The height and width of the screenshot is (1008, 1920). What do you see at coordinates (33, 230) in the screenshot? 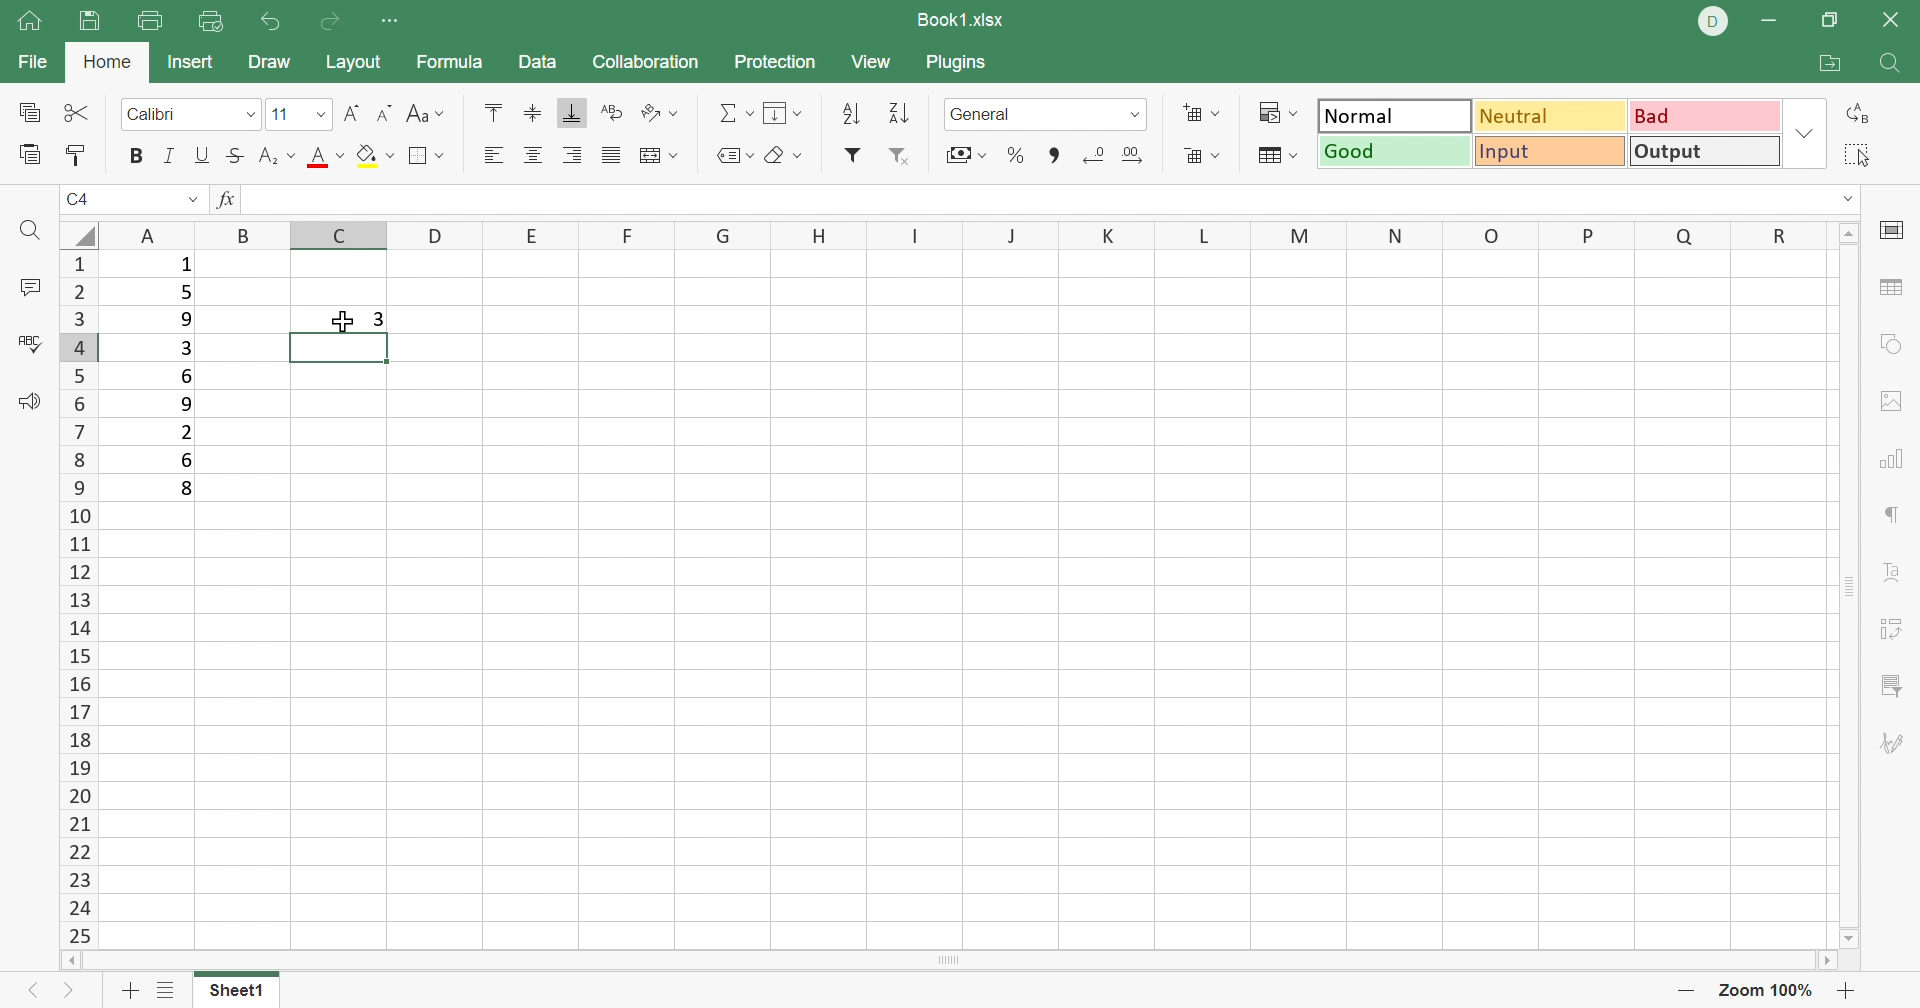
I see `Find` at bounding box center [33, 230].